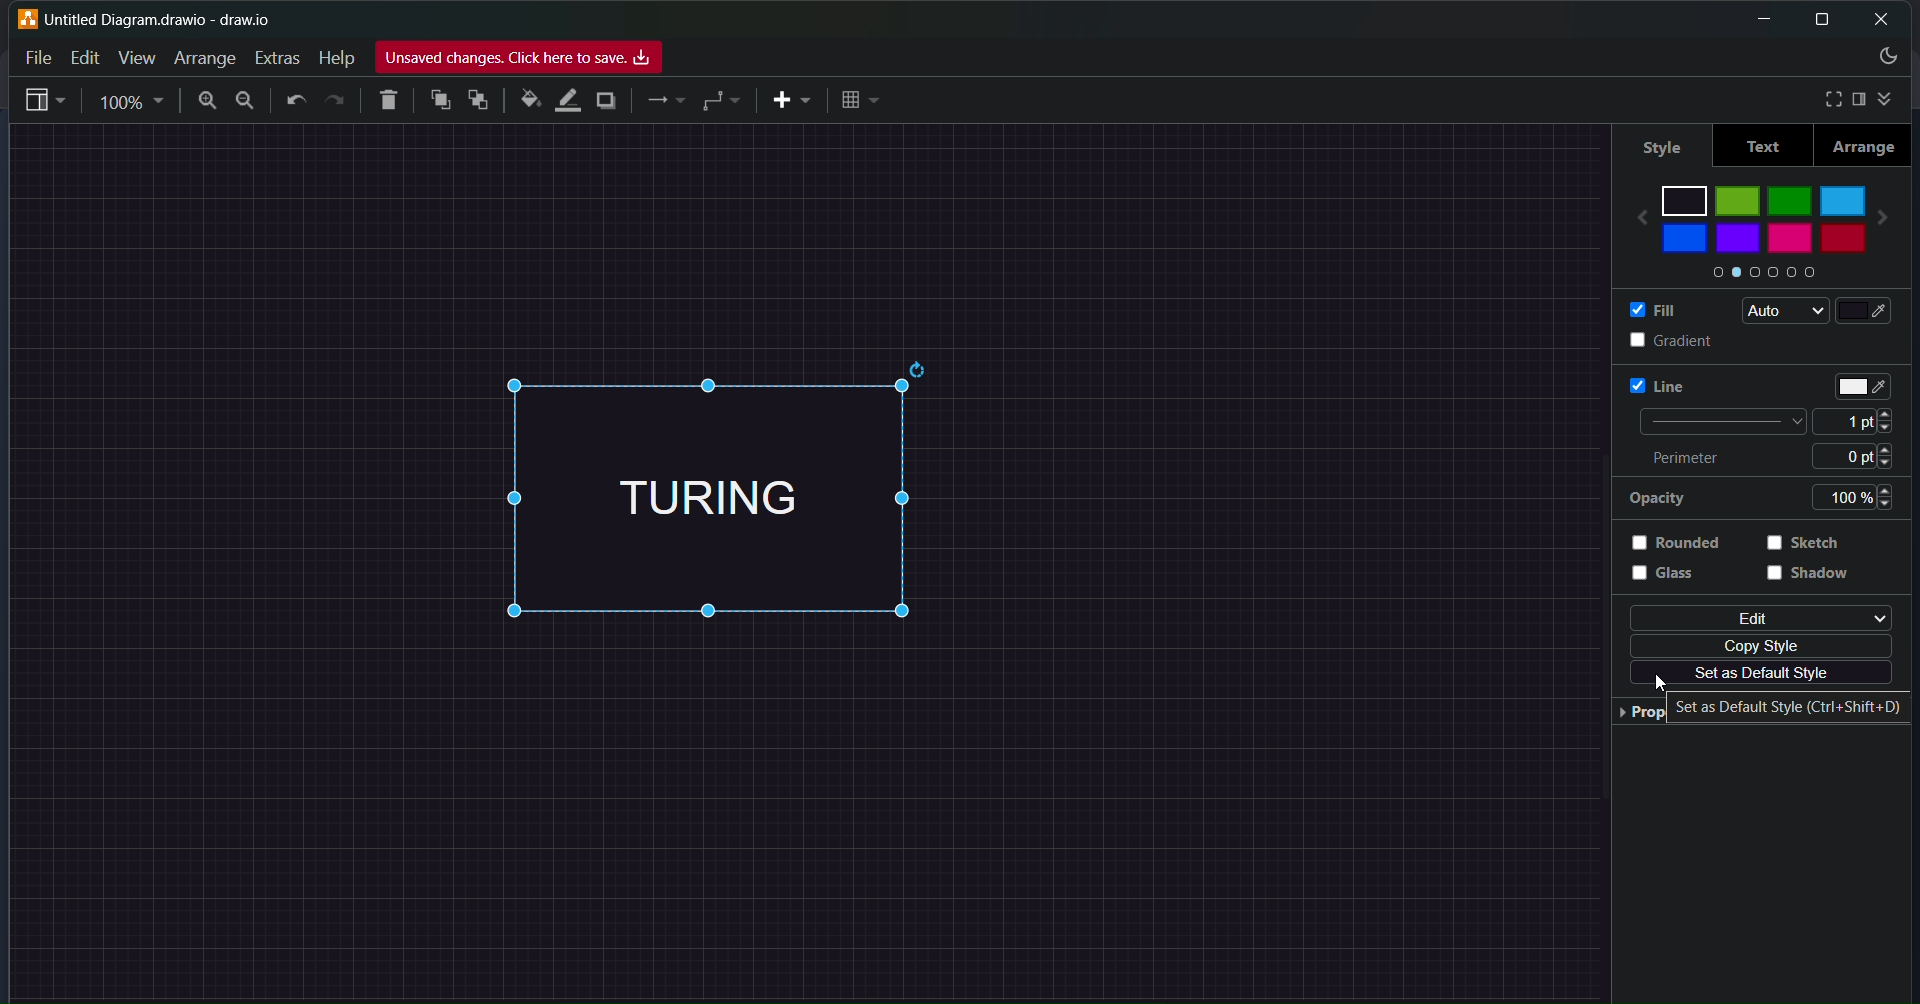  I want to click on line, so click(1646, 383).